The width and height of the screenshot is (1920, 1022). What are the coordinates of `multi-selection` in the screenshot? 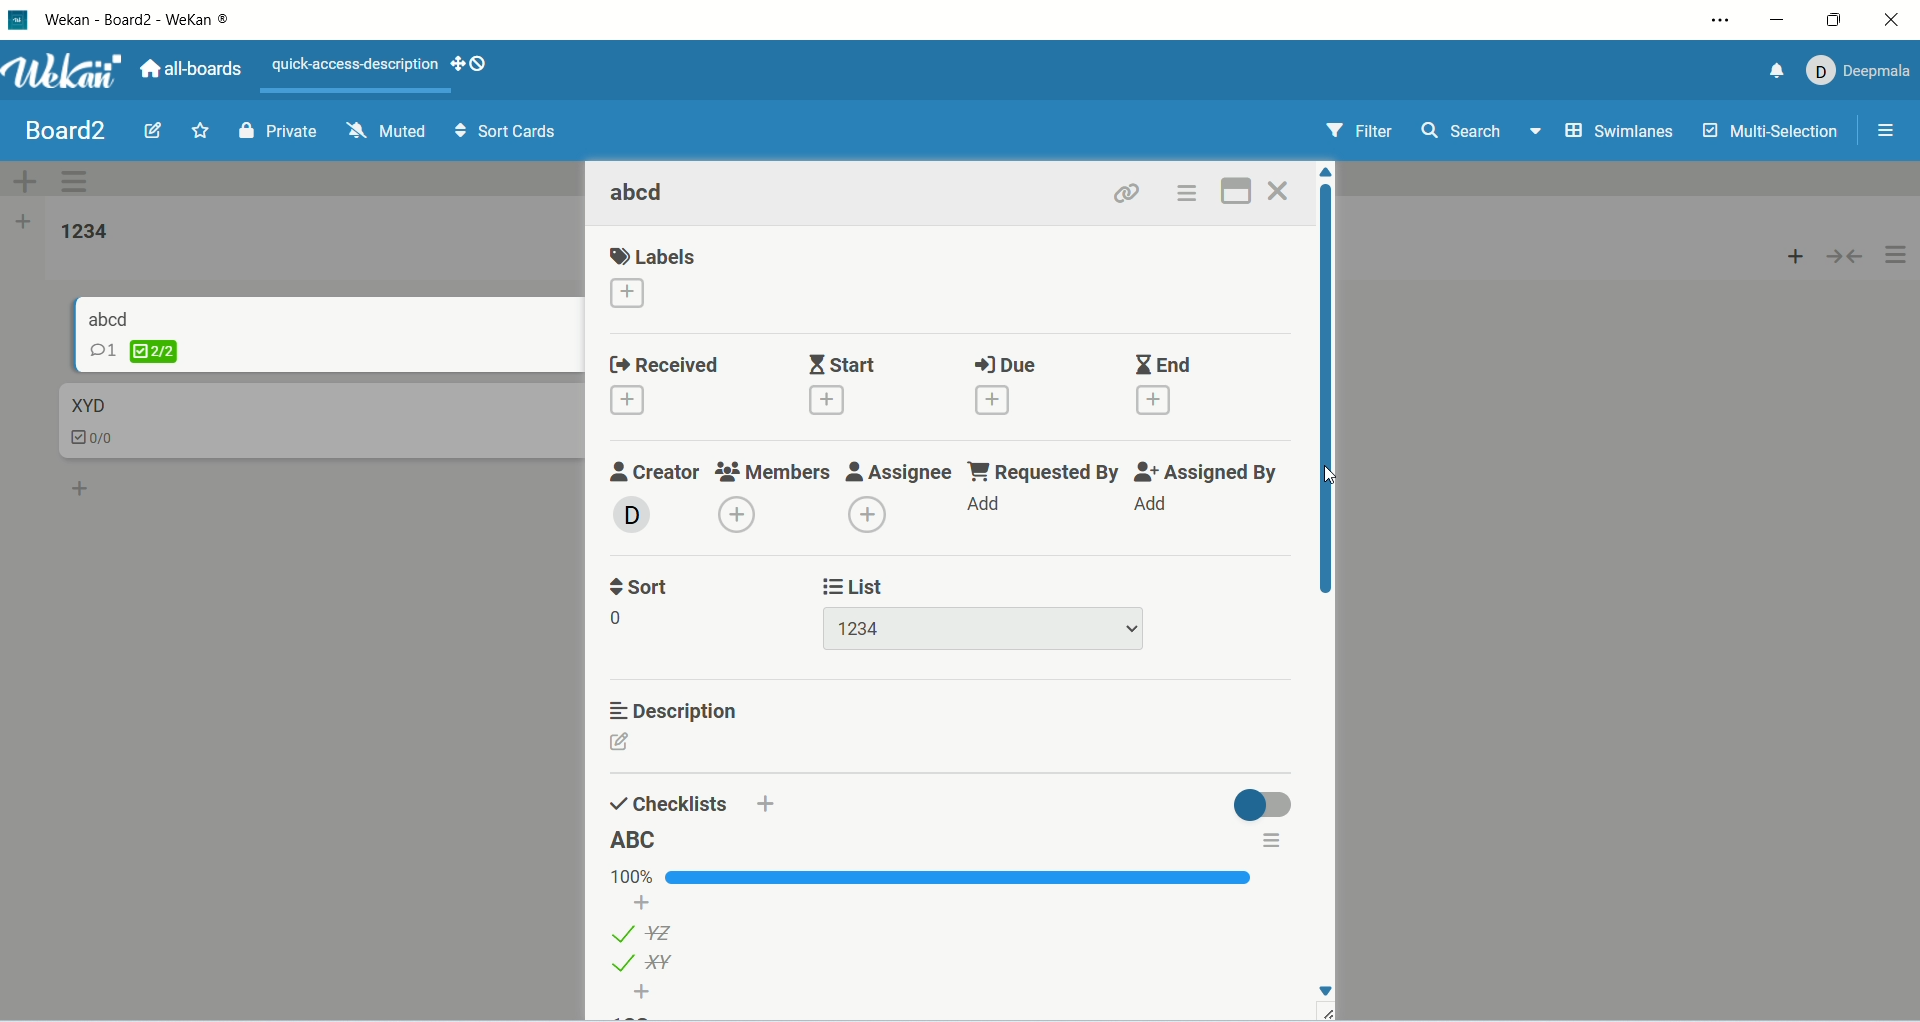 It's located at (1773, 134).